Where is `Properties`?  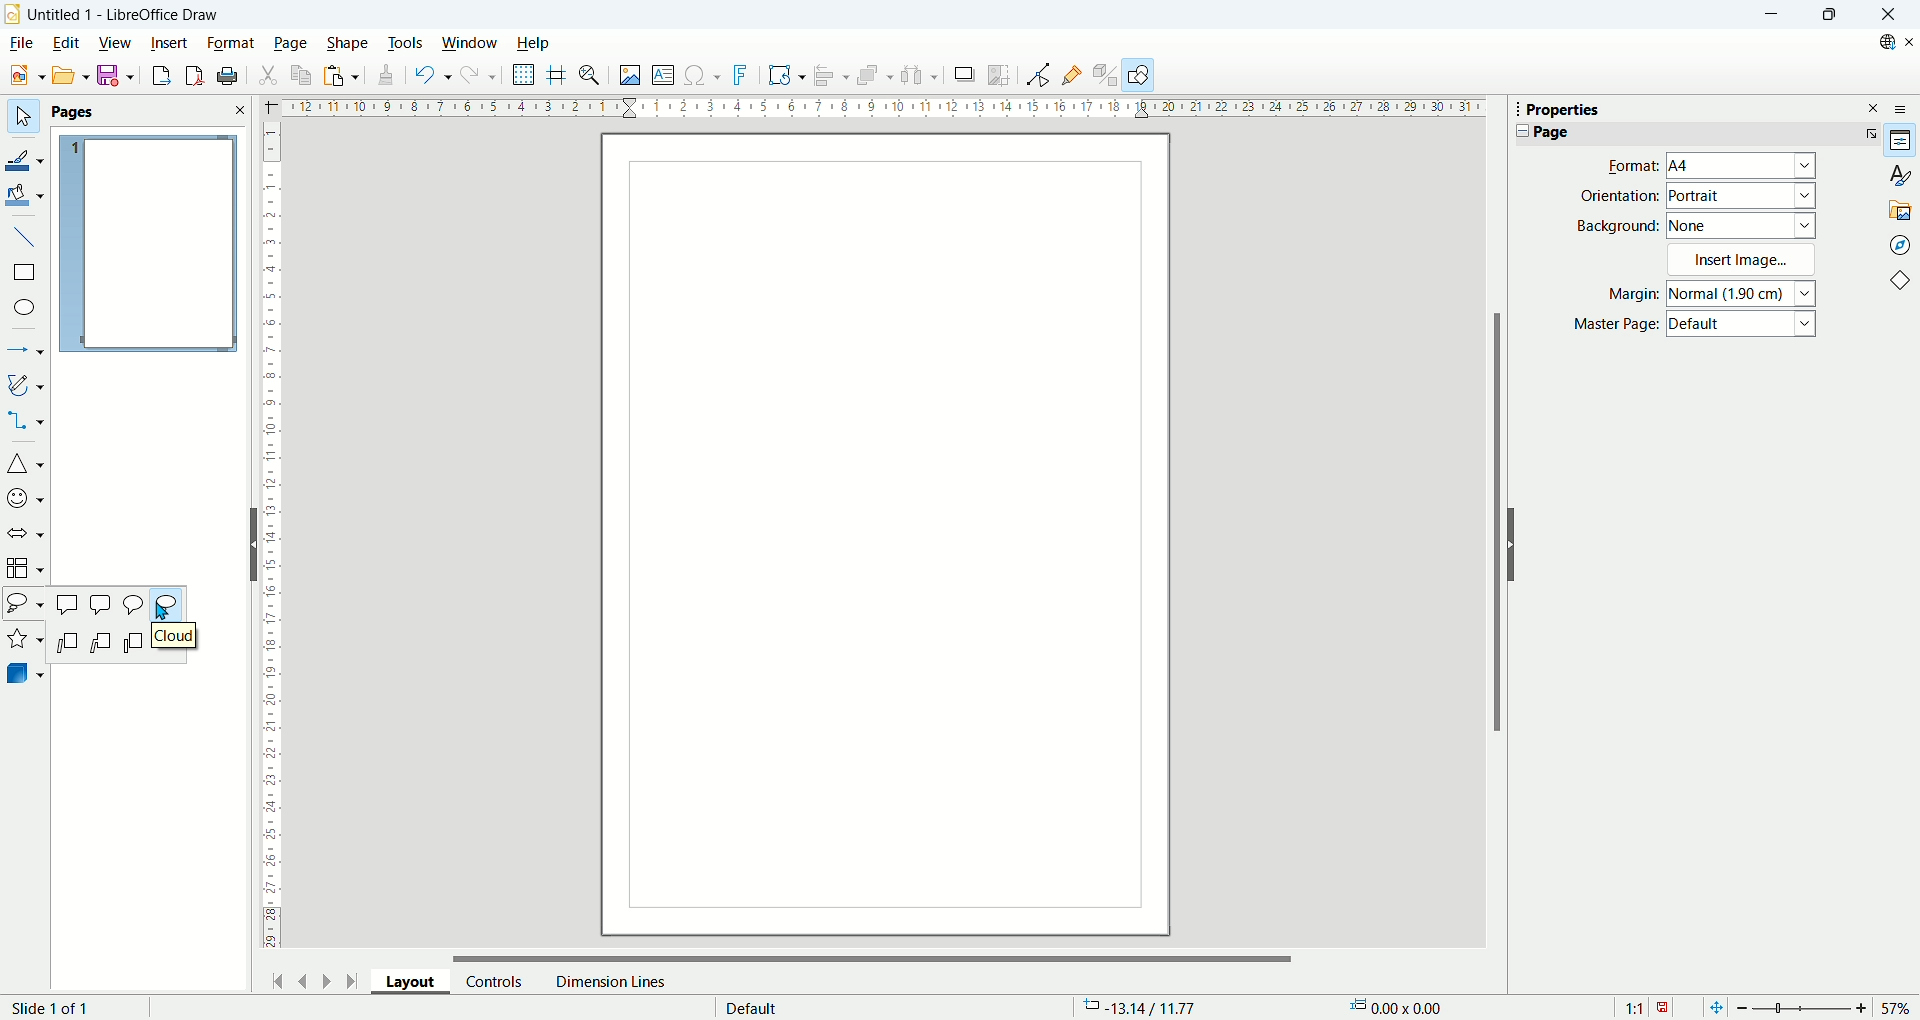 Properties is located at coordinates (1563, 110).